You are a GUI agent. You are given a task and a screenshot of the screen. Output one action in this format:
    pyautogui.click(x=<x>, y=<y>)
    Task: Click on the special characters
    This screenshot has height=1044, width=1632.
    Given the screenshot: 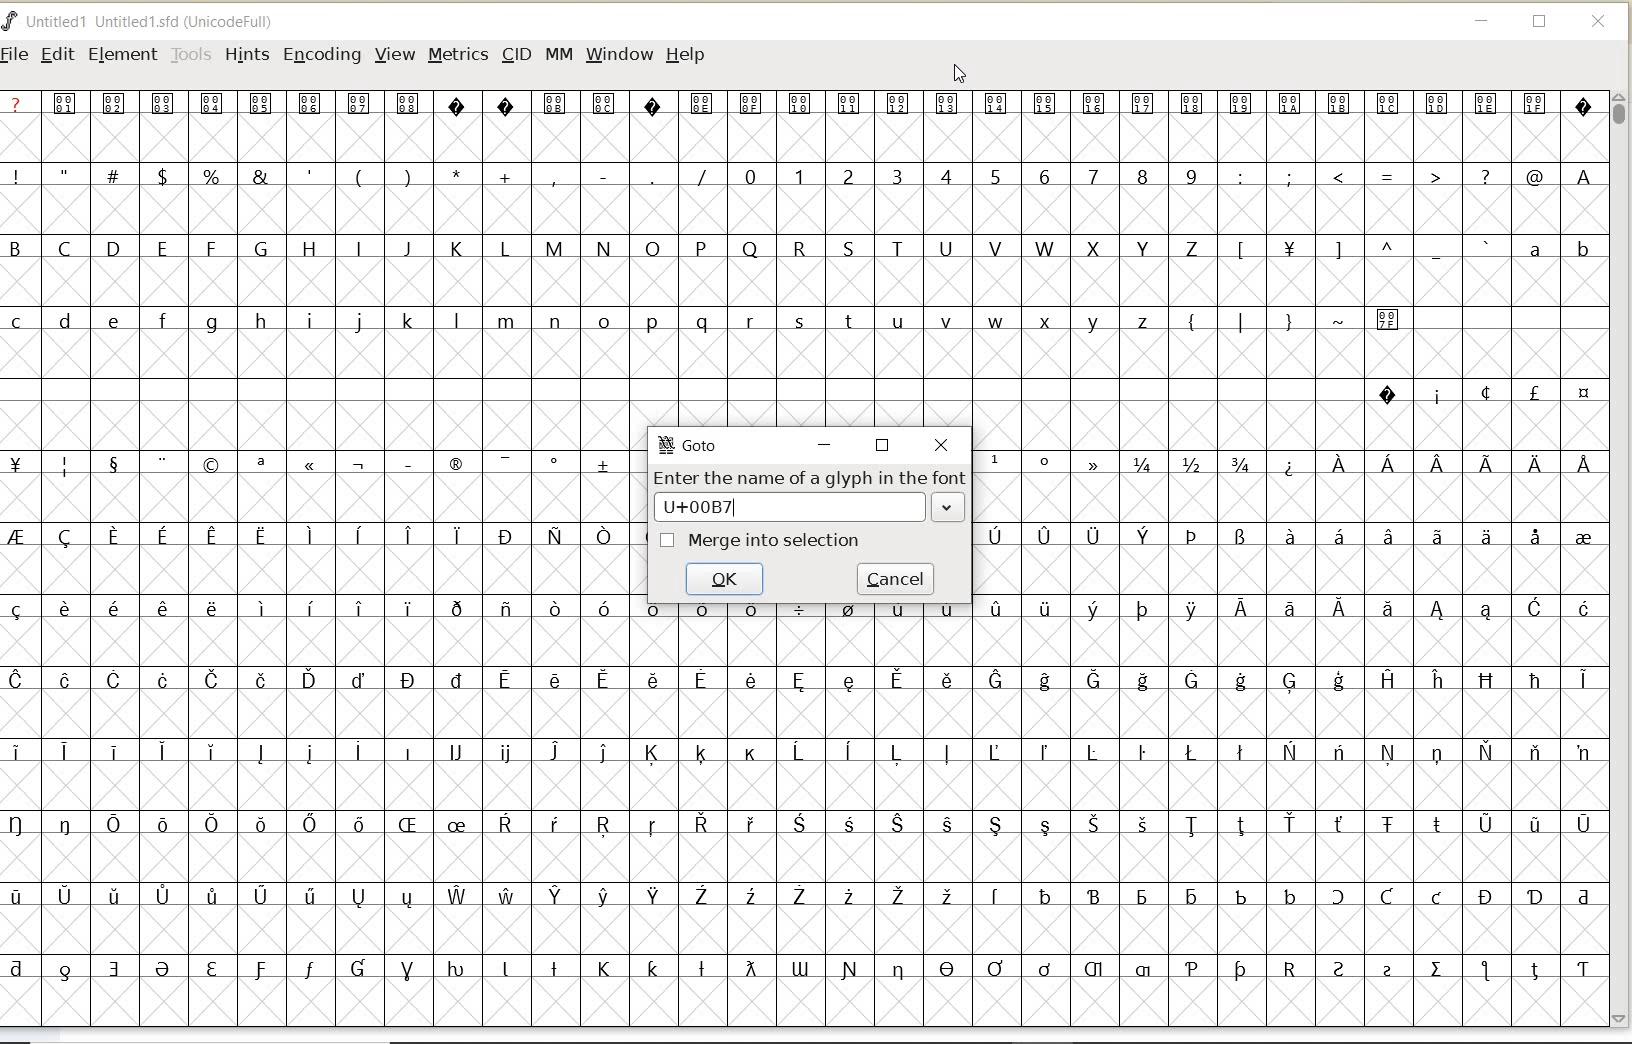 What is the action you would take?
    pyautogui.click(x=1284, y=524)
    